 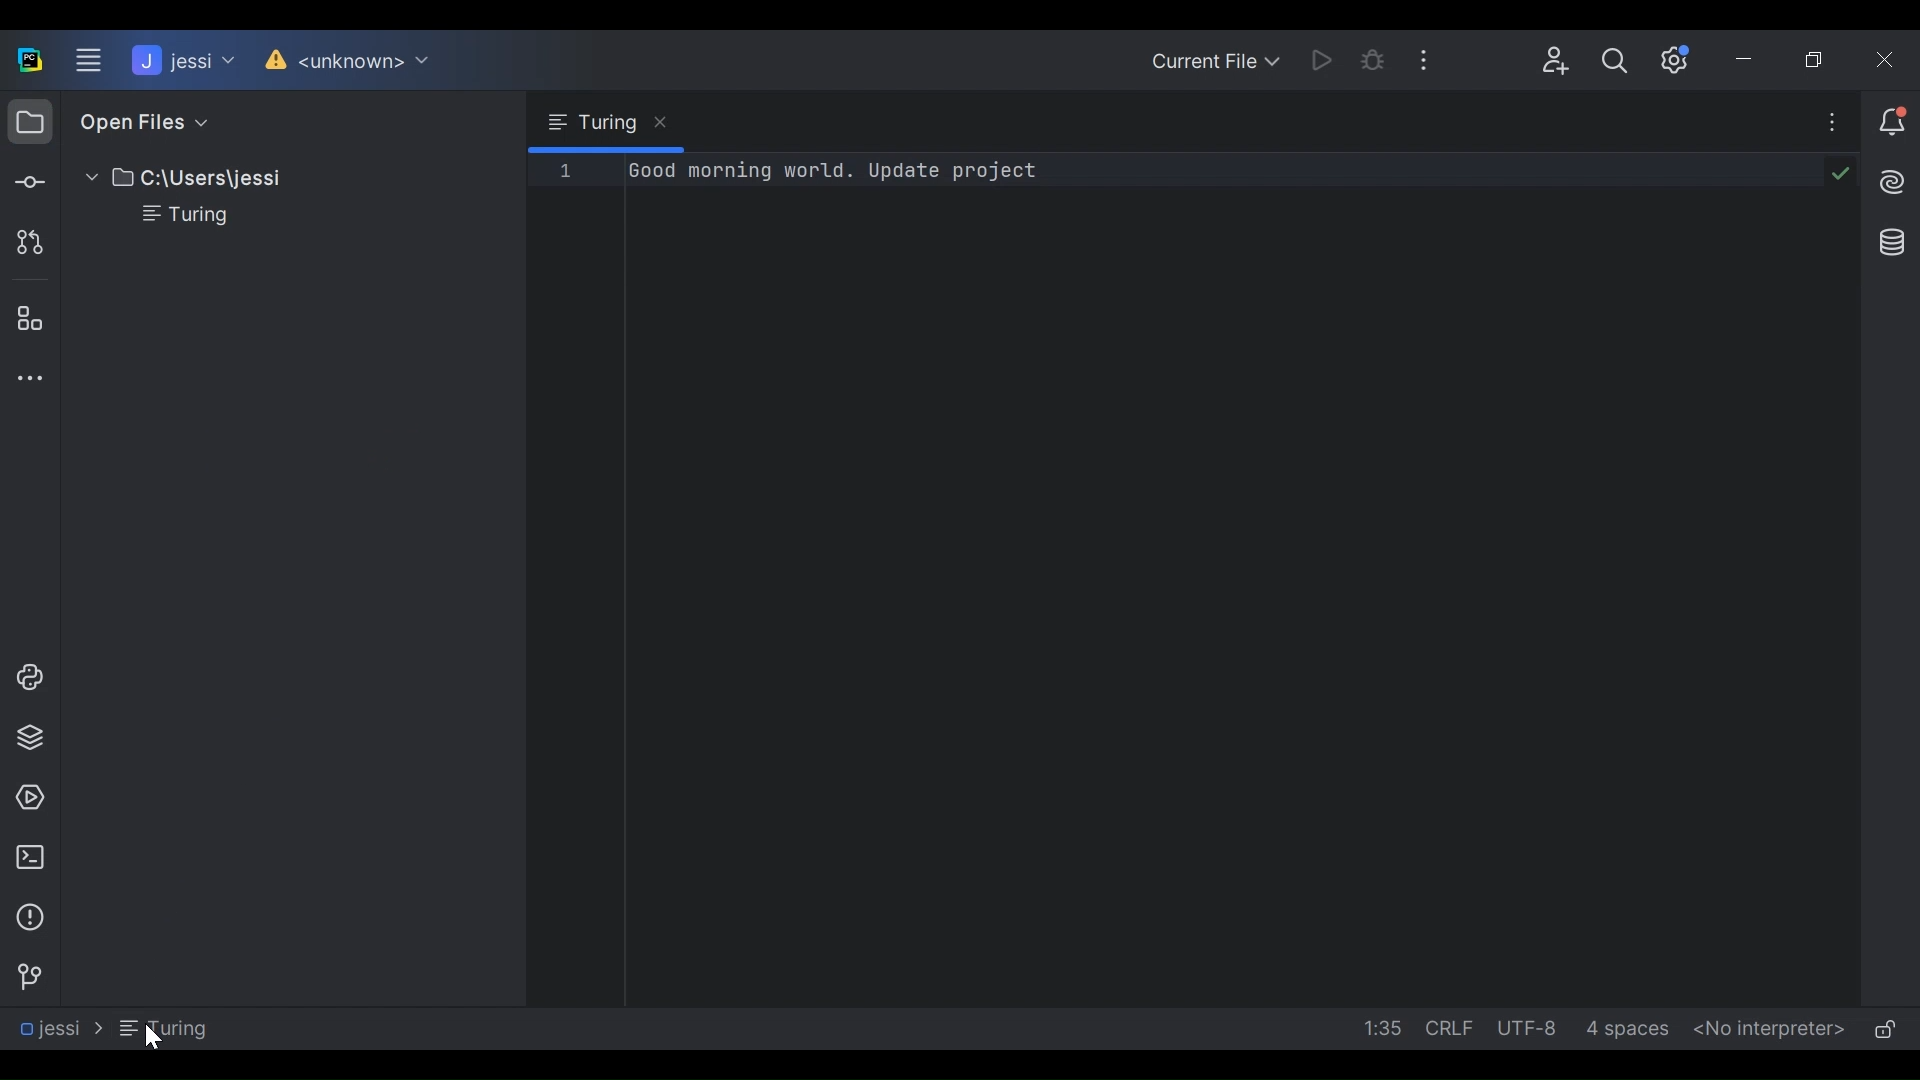 What do you see at coordinates (89, 61) in the screenshot?
I see `Main Menu` at bounding box center [89, 61].